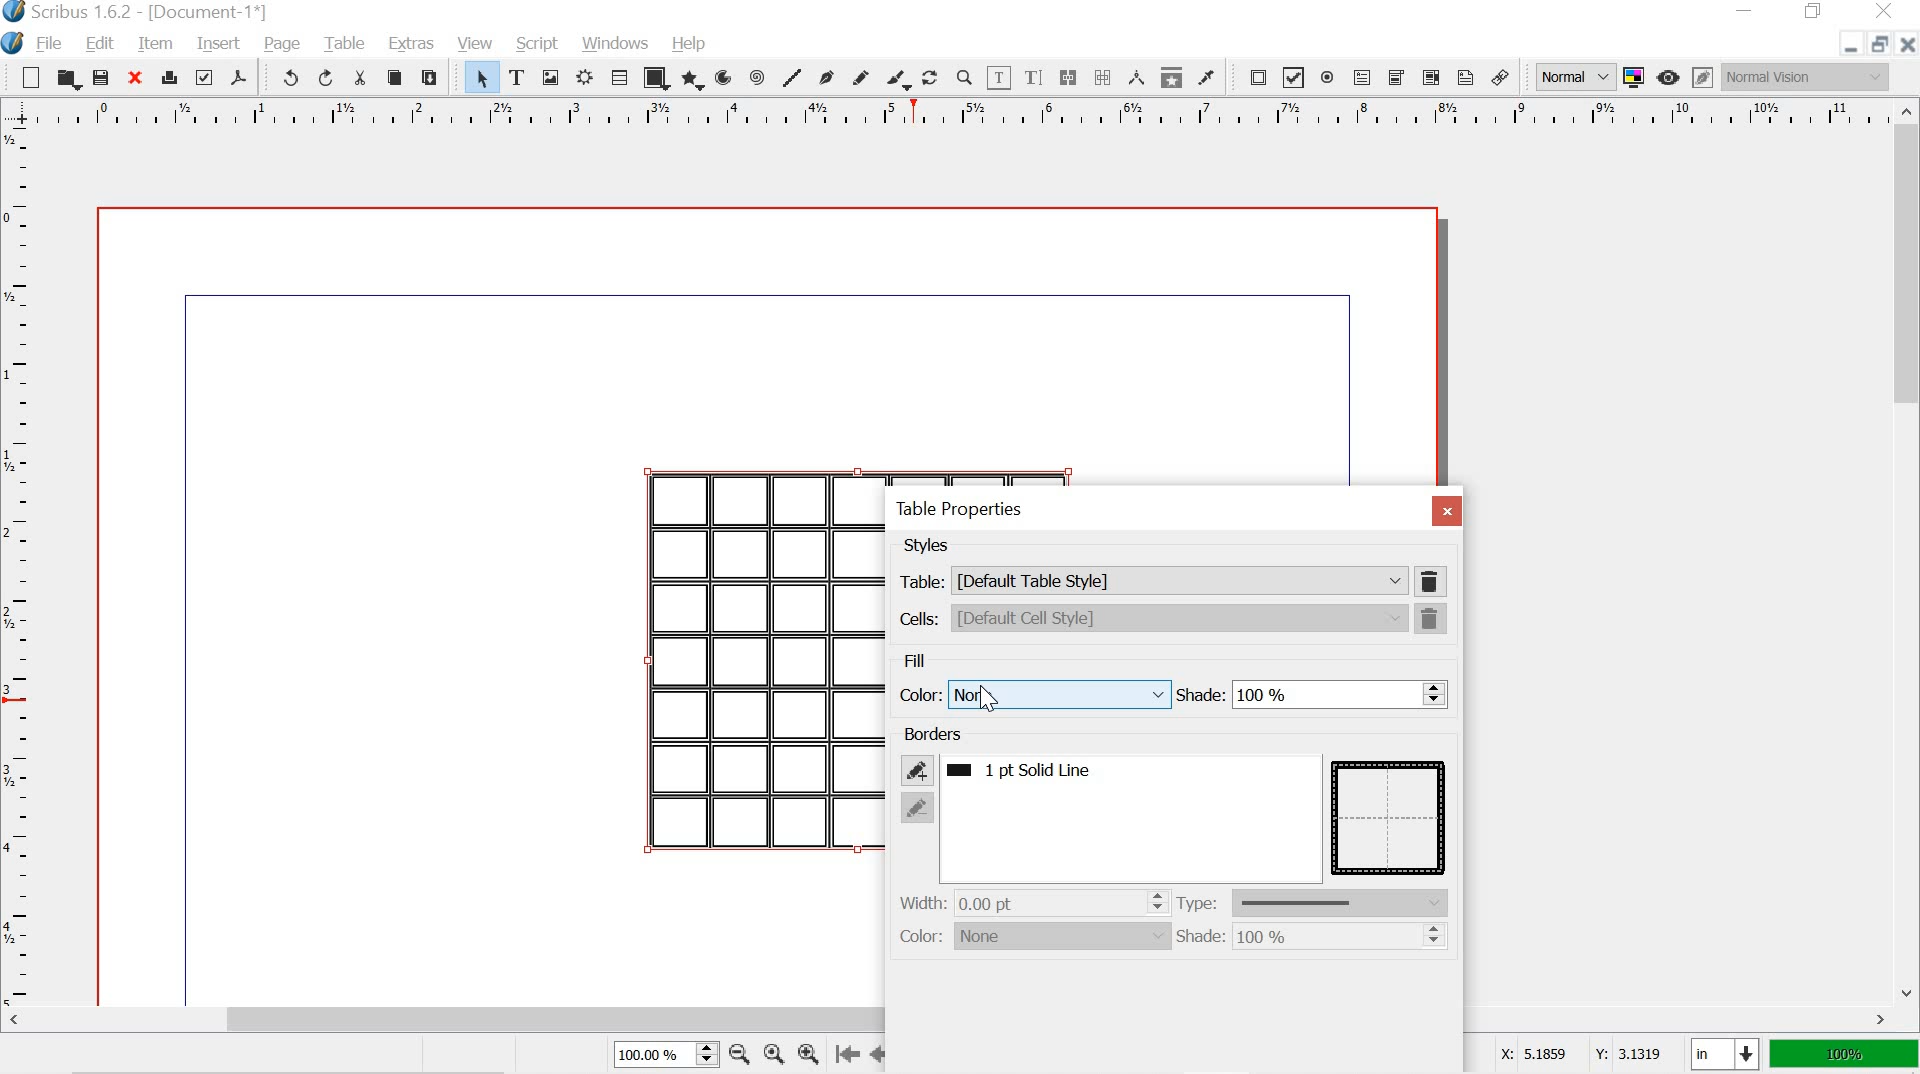 The width and height of the screenshot is (1920, 1074). I want to click on add border, so click(916, 769).